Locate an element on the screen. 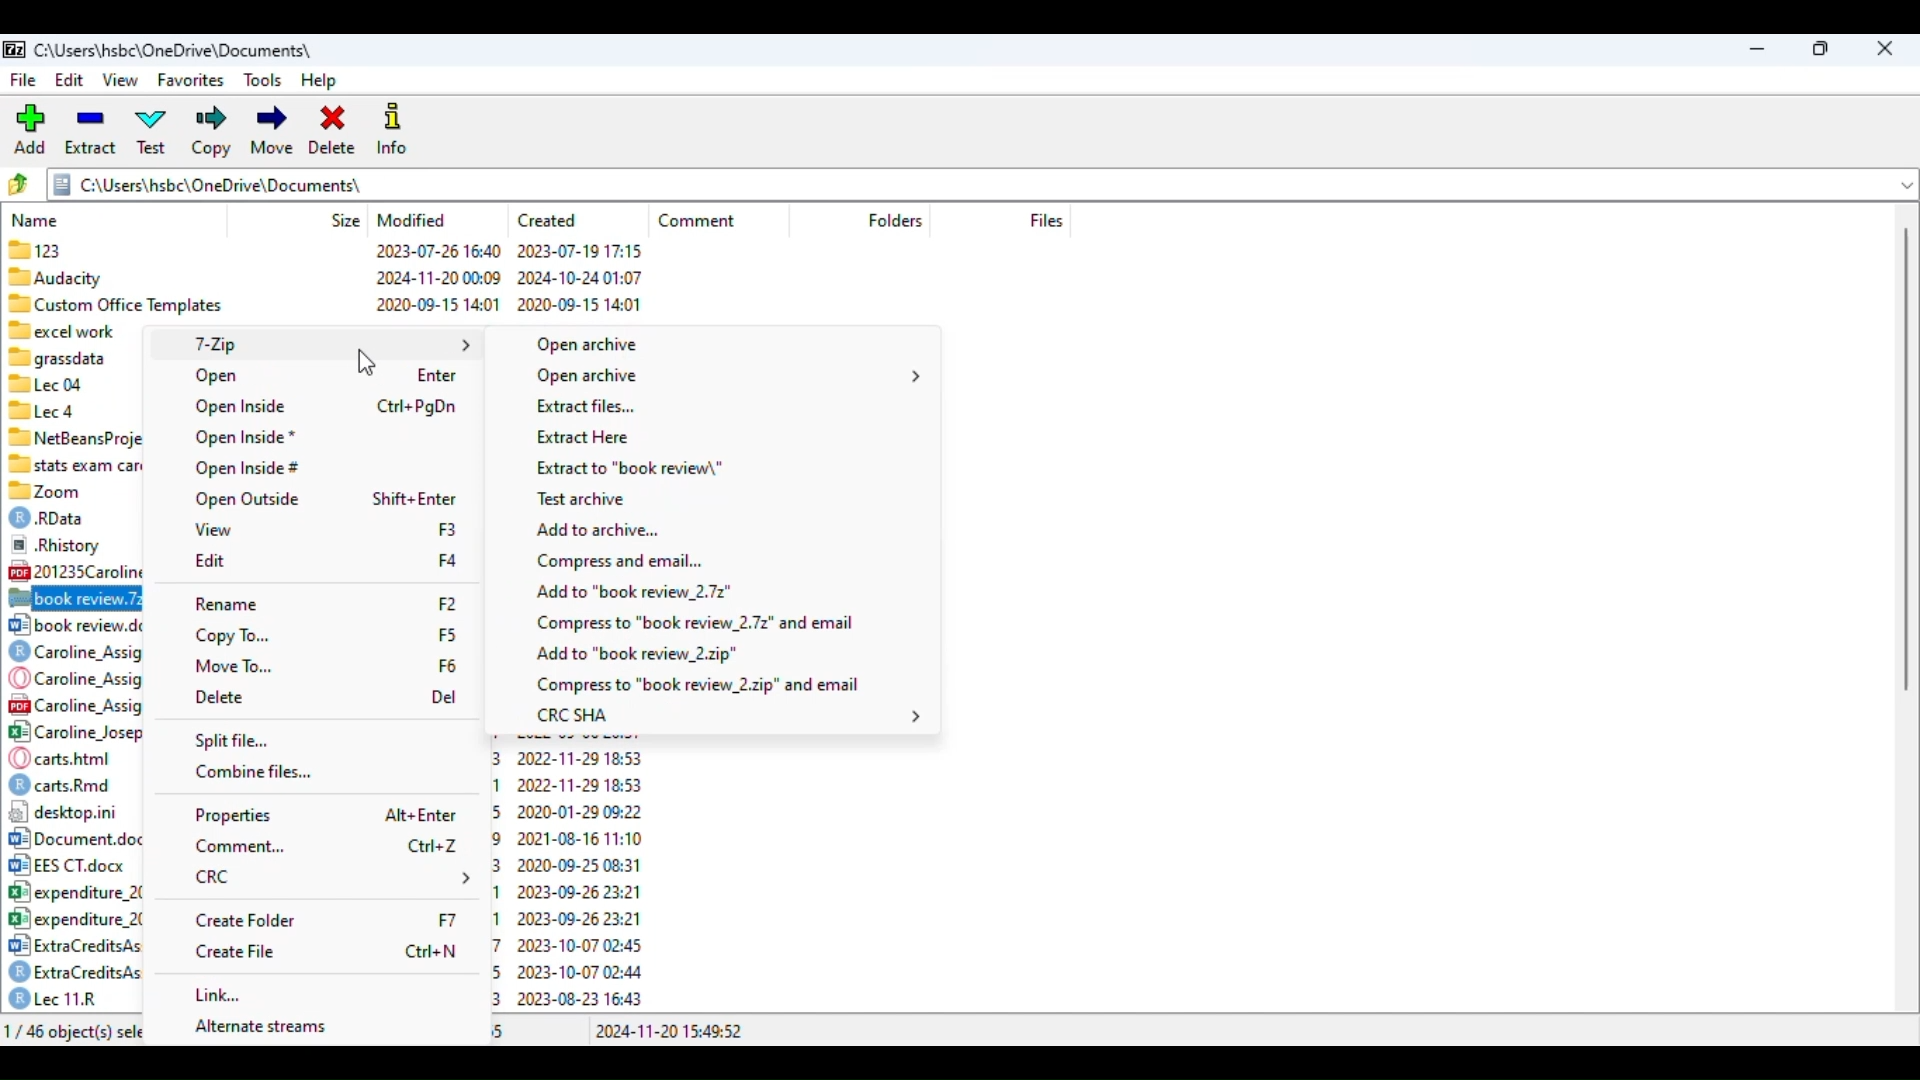 This screenshot has height=1080, width=1920. maximize is located at coordinates (1822, 50).